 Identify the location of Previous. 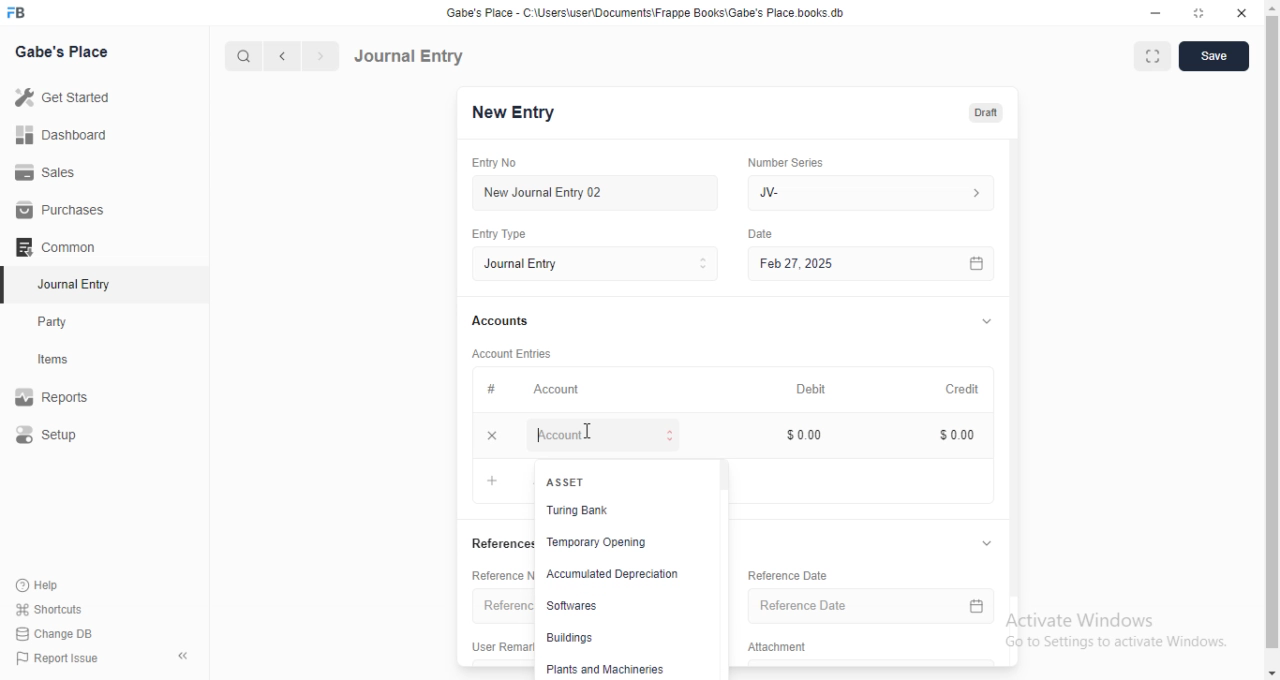
(283, 57).